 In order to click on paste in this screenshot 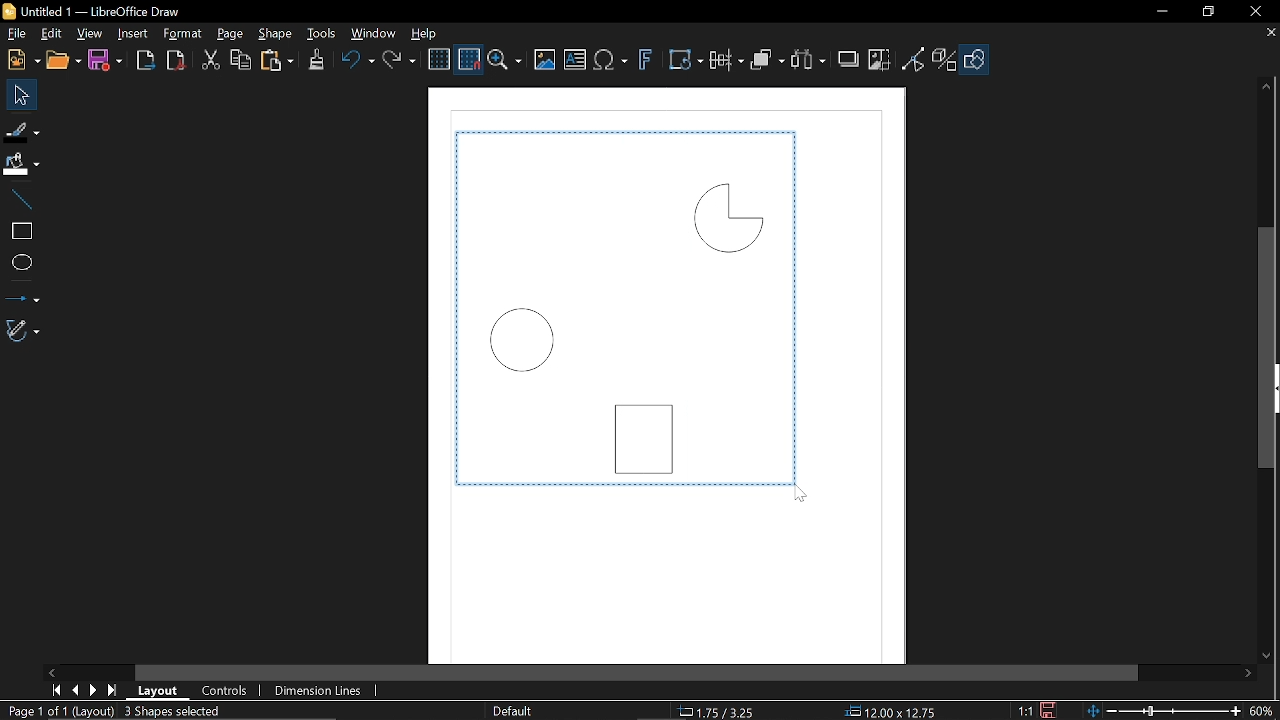, I will do `click(279, 60)`.